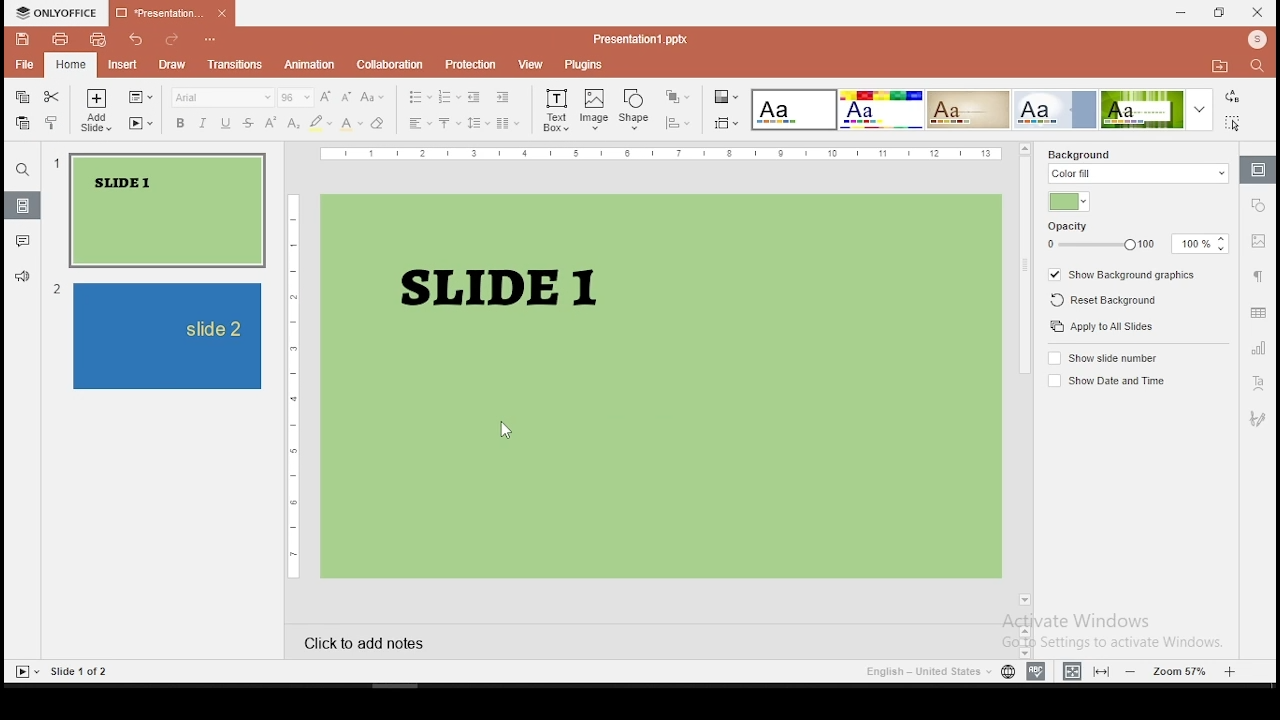 This screenshot has width=1280, height=720. What do you see at coordinates (641, 39) in the screenshot?
I see `Presentation1.pptx` at bounding box center [641, 39].